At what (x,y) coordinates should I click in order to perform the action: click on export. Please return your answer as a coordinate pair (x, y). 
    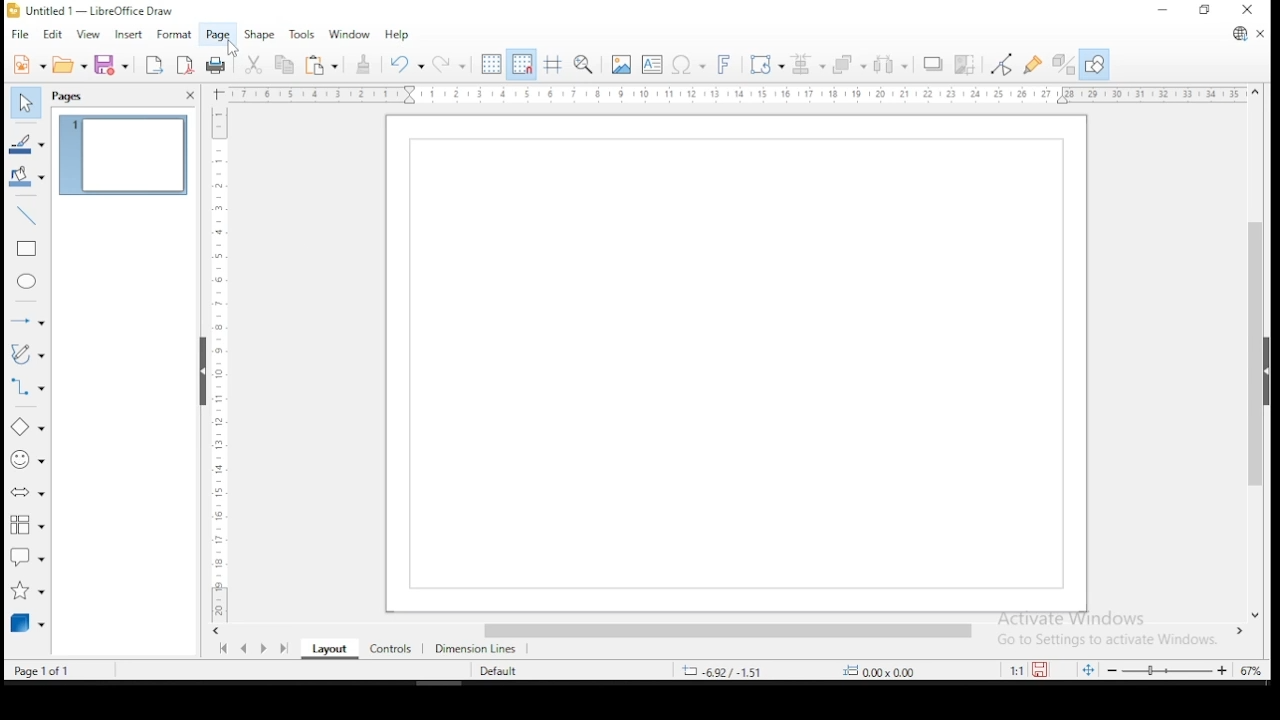
    Looking at the image, I should click on (153, 65).